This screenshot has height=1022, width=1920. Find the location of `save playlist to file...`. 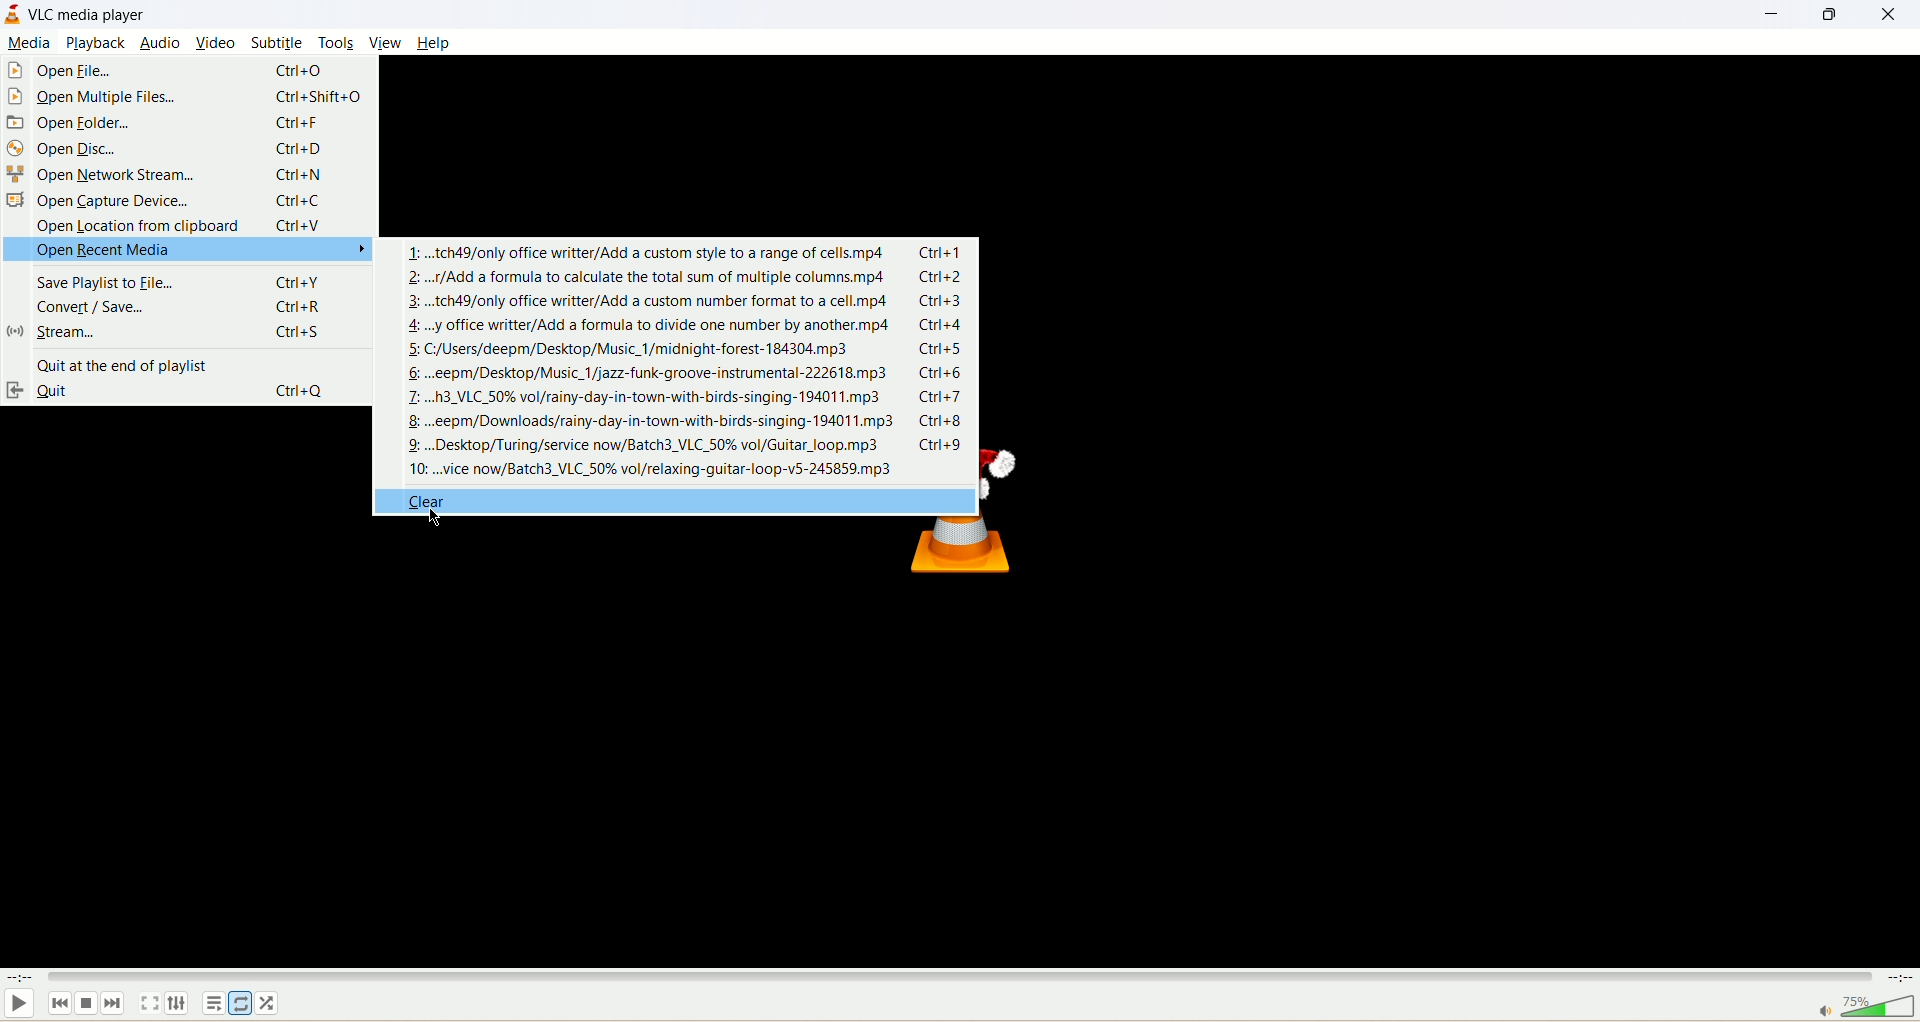

save playlist to file... is located at coordinates (127, 281).